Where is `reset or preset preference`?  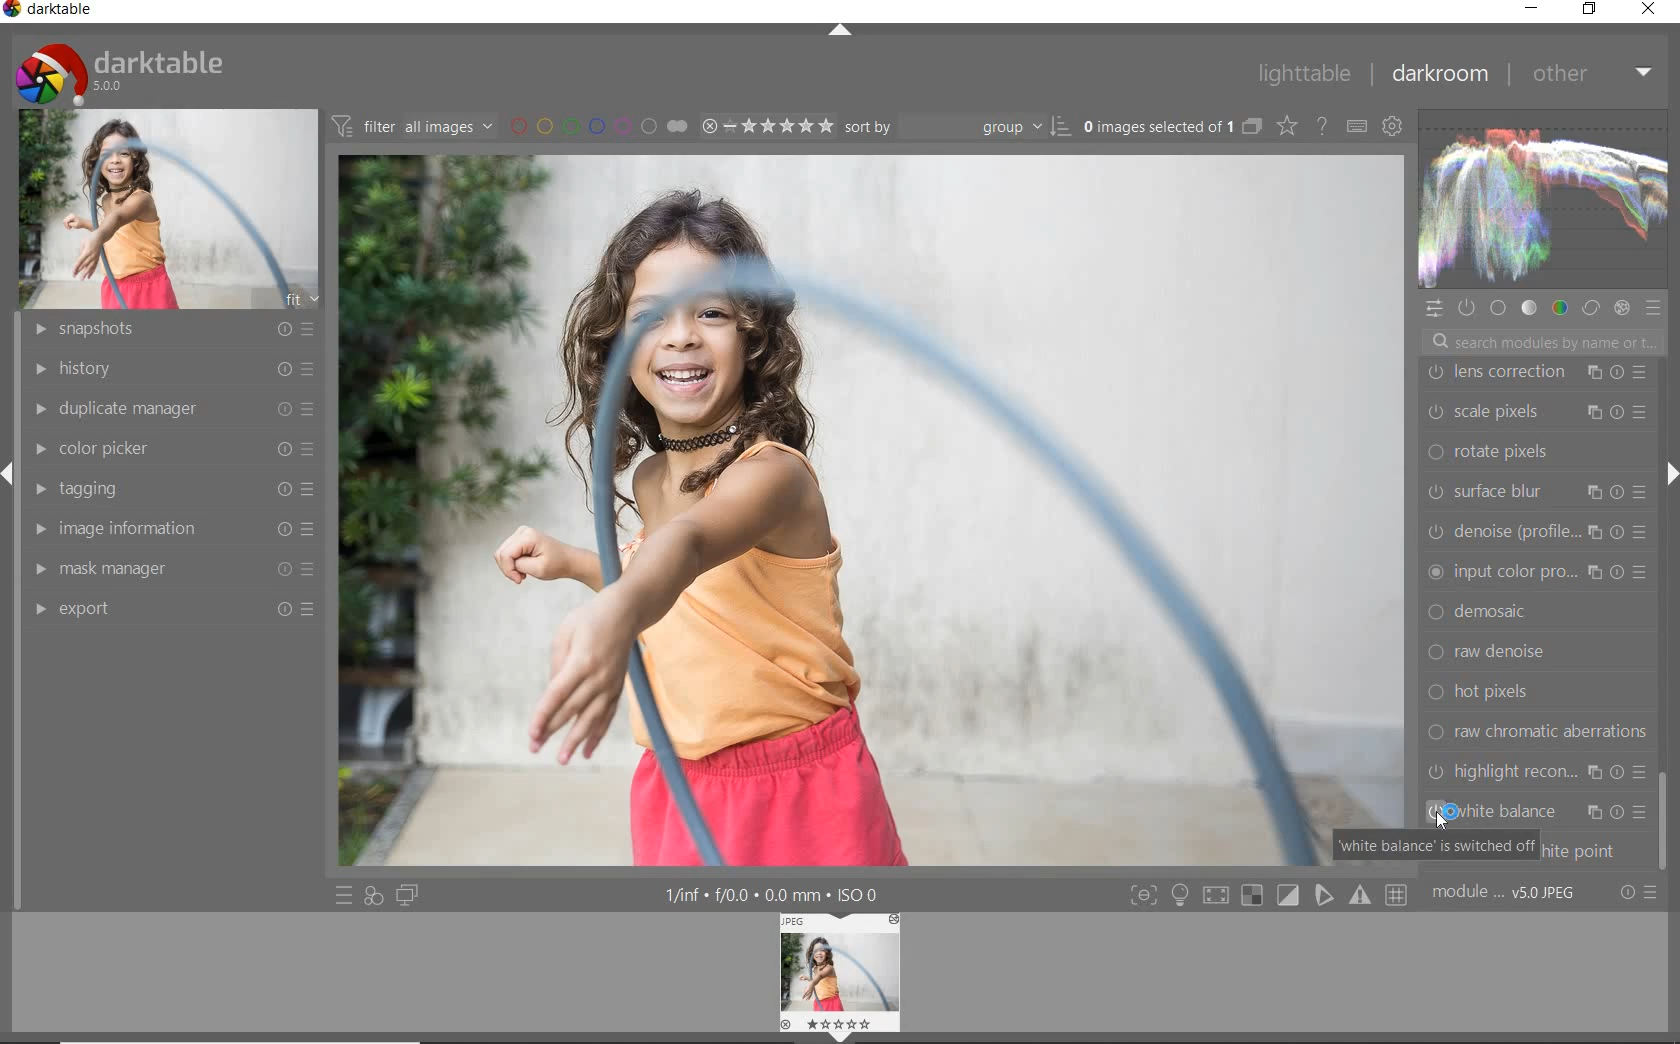
reset or preset preference is located at coordinates (1639, 896).